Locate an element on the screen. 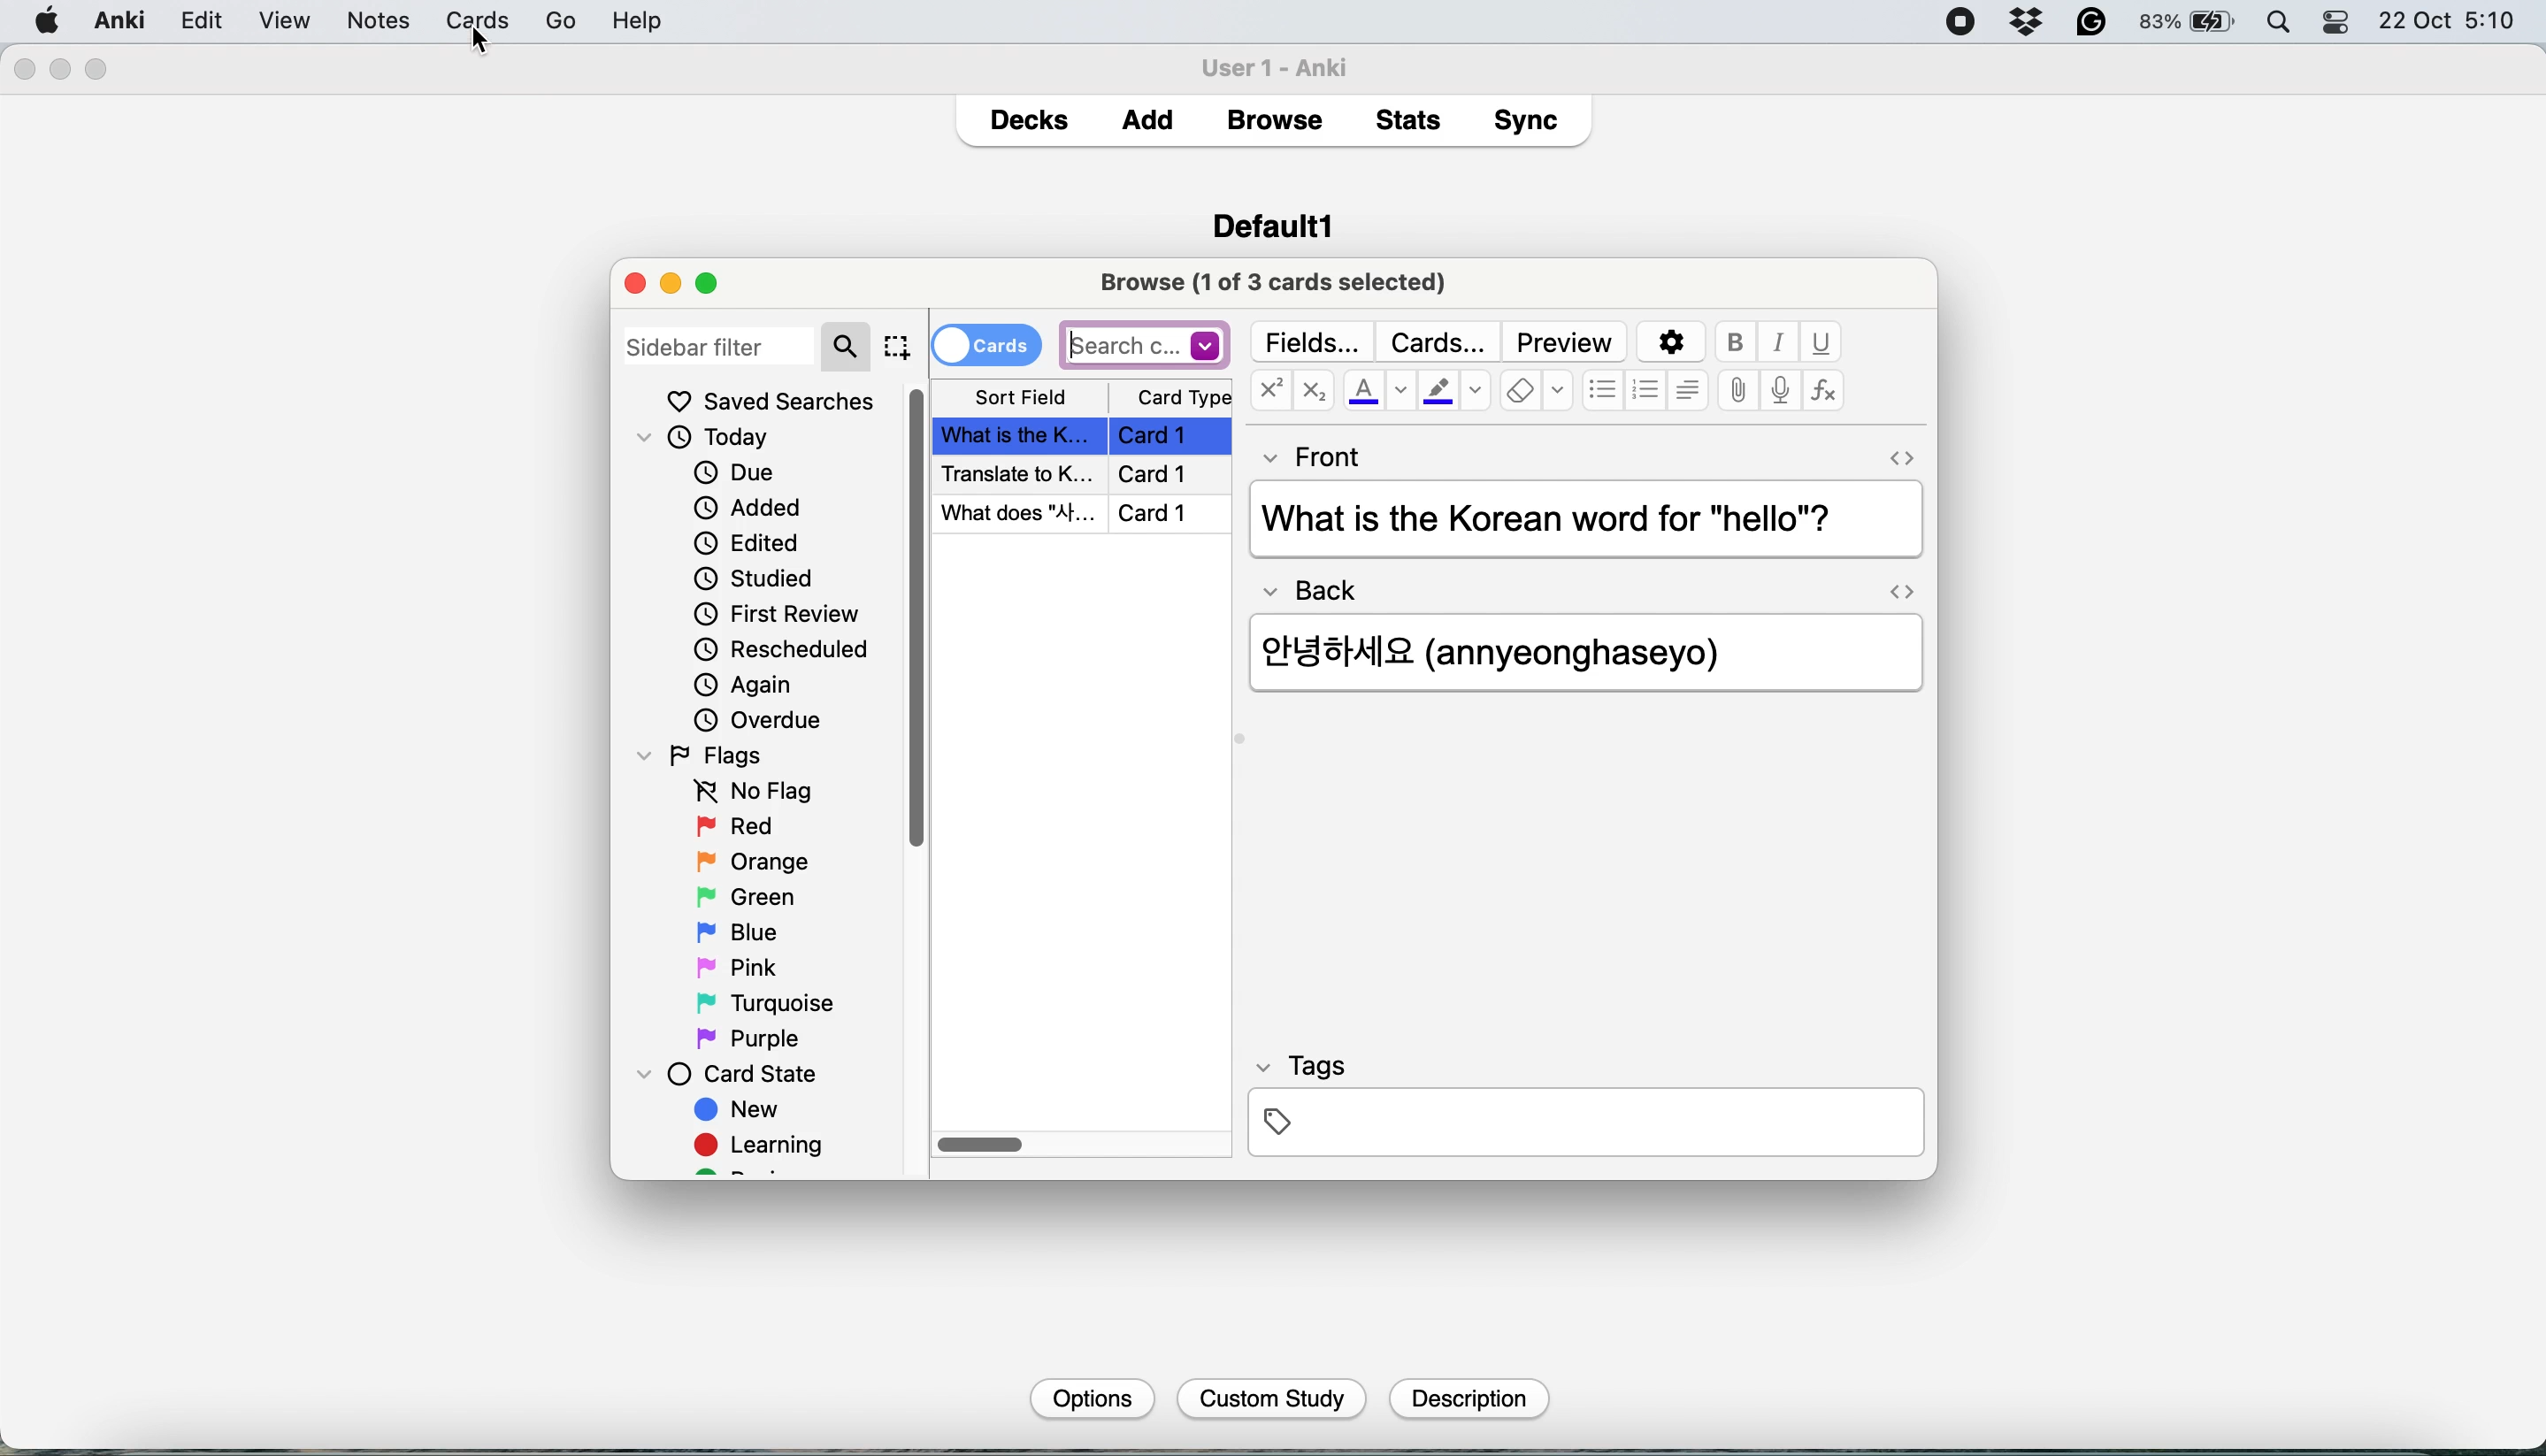 The height and width of the screenshot is (1456, 2546). attachment is located at coordinates (1738, 392).